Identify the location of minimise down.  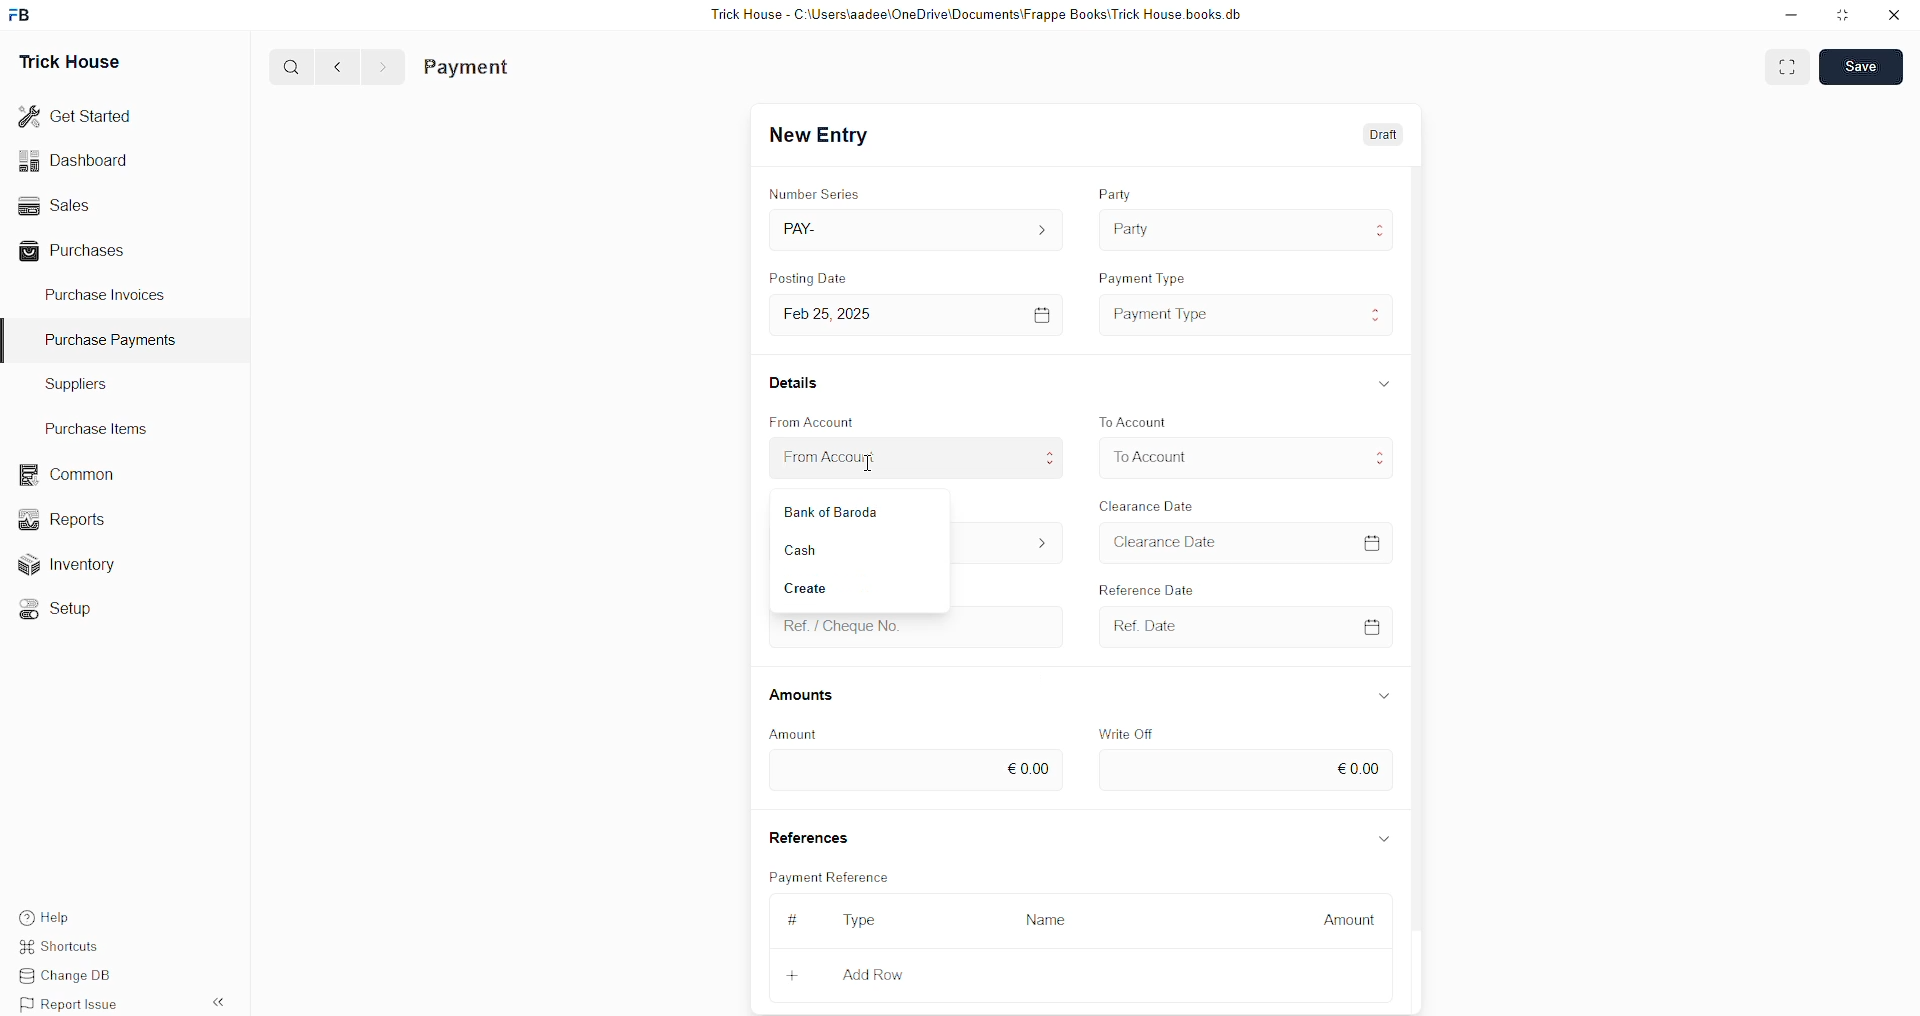
(1788, 15).